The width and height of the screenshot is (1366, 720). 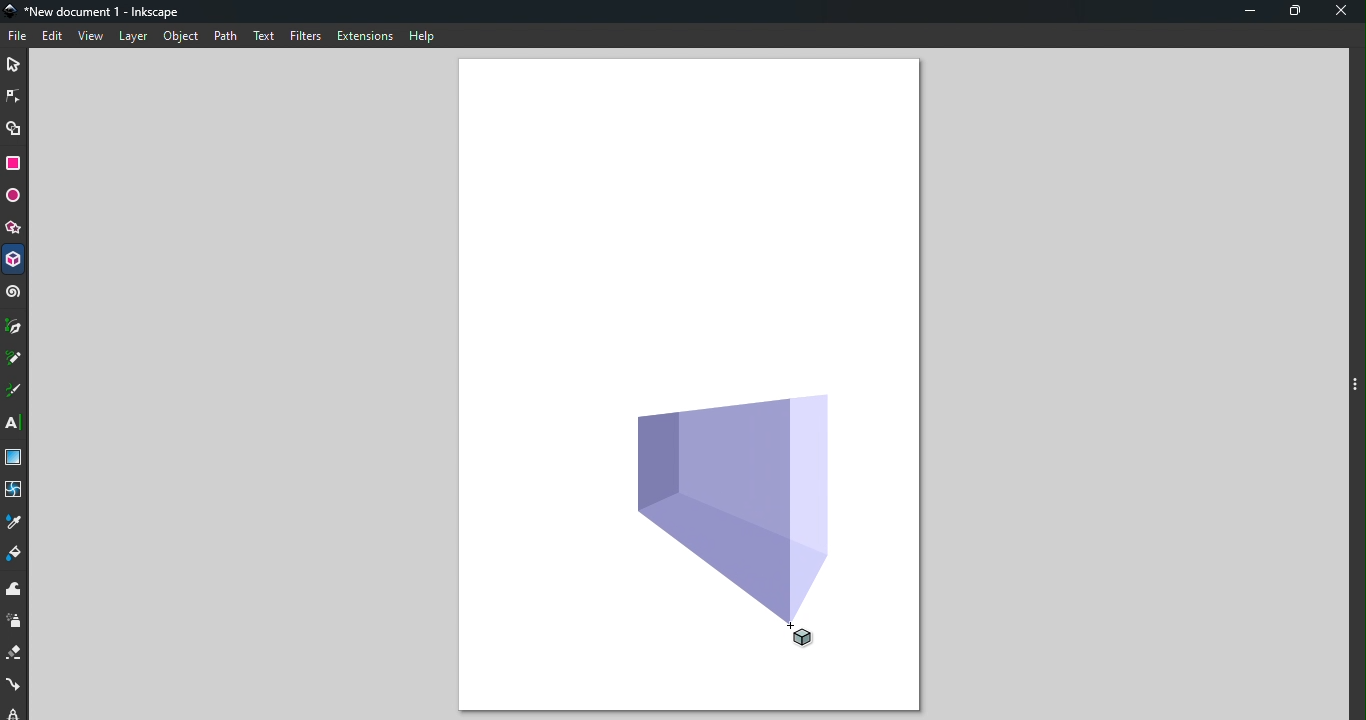 What do you see at coordinates (16, 358) in the screenshot?
I see `Pencil tool` at bounding box center [16, 358].